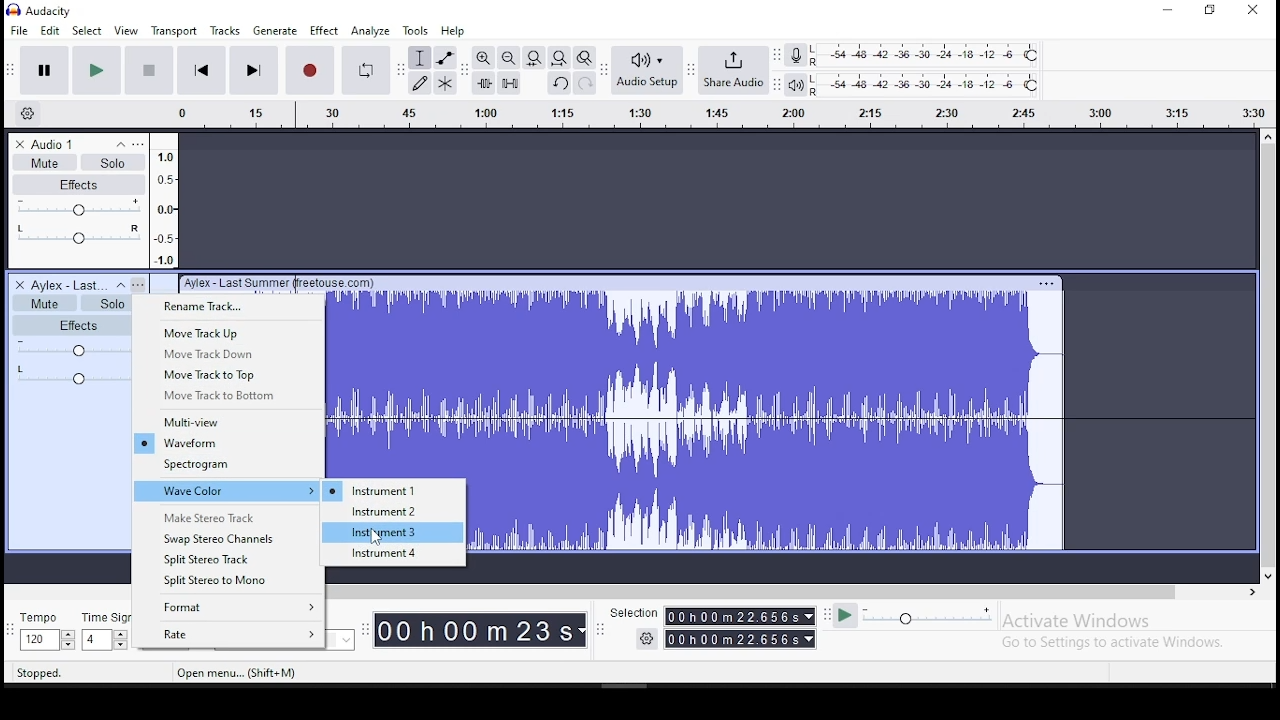  I want to click on scroll bar, so click(1268, 356).